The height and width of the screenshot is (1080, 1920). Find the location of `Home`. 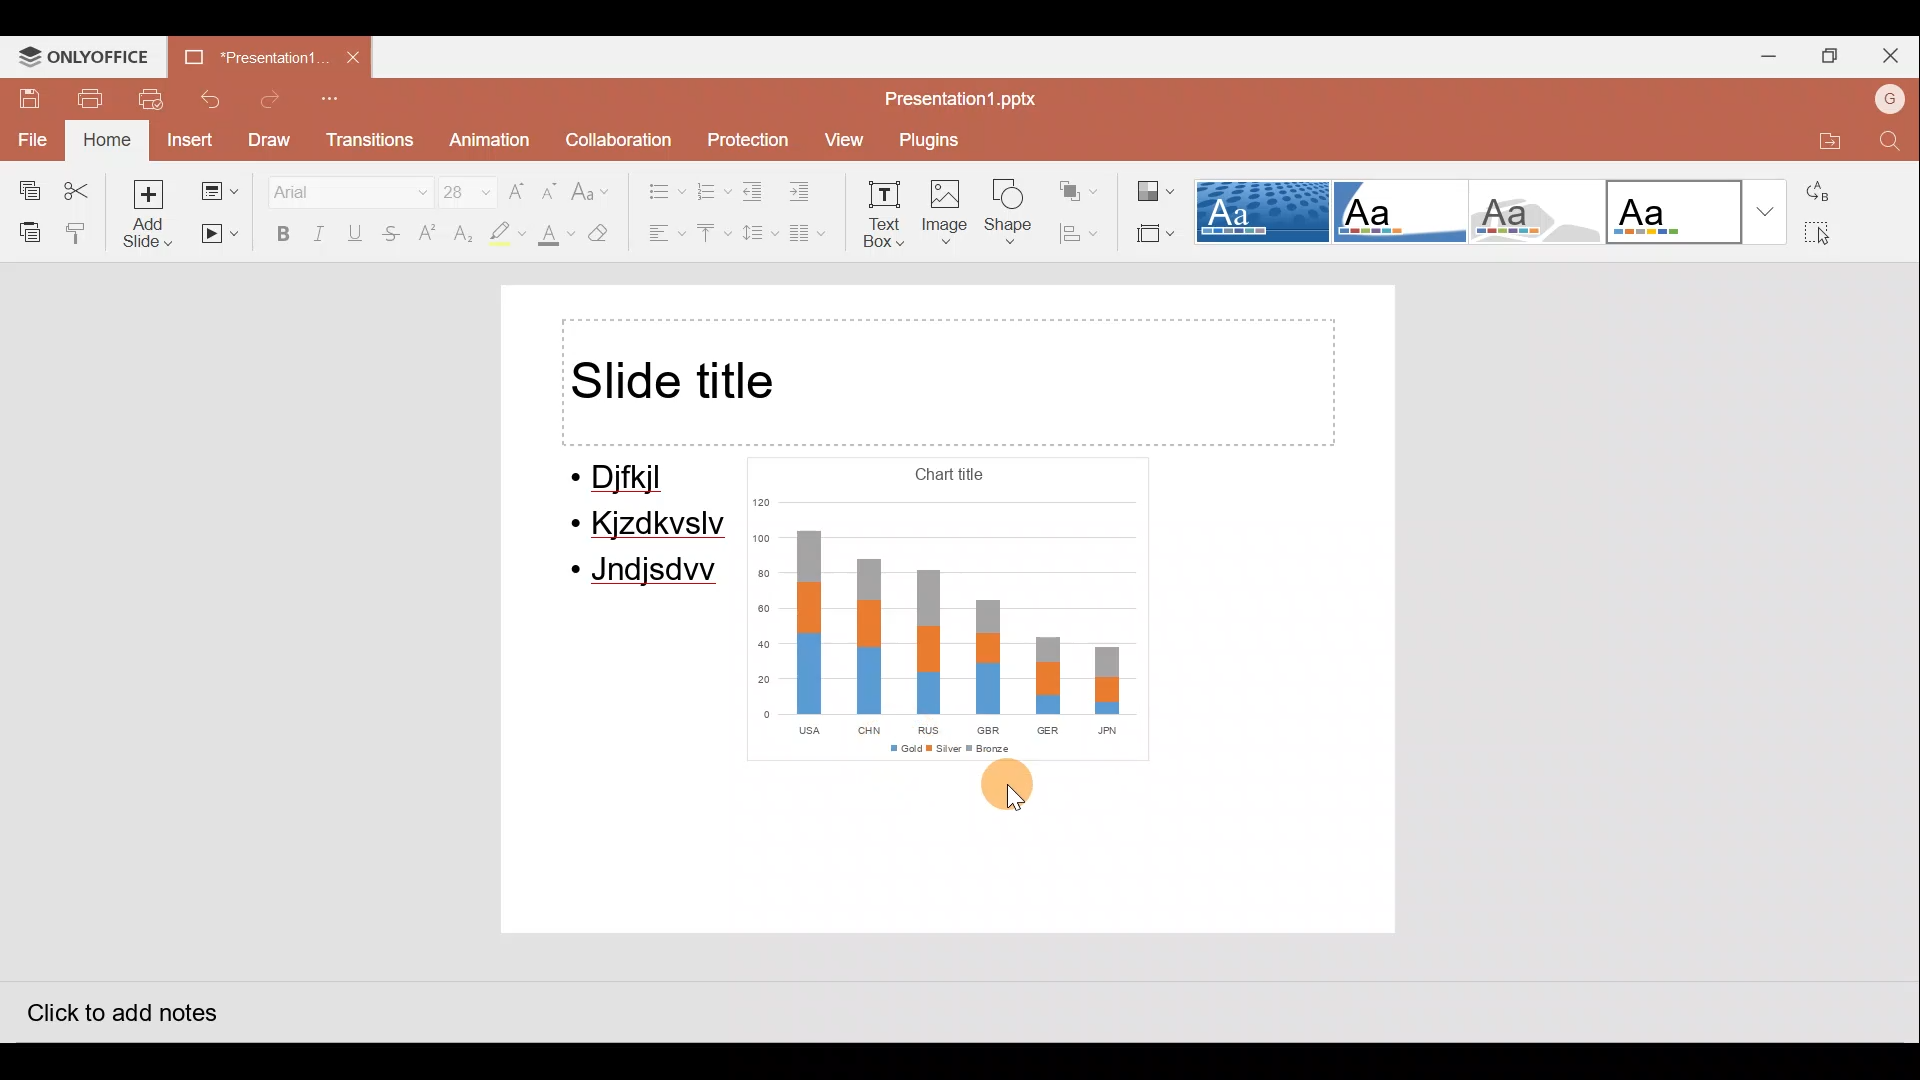

Home is located at coordinates (104, 141).